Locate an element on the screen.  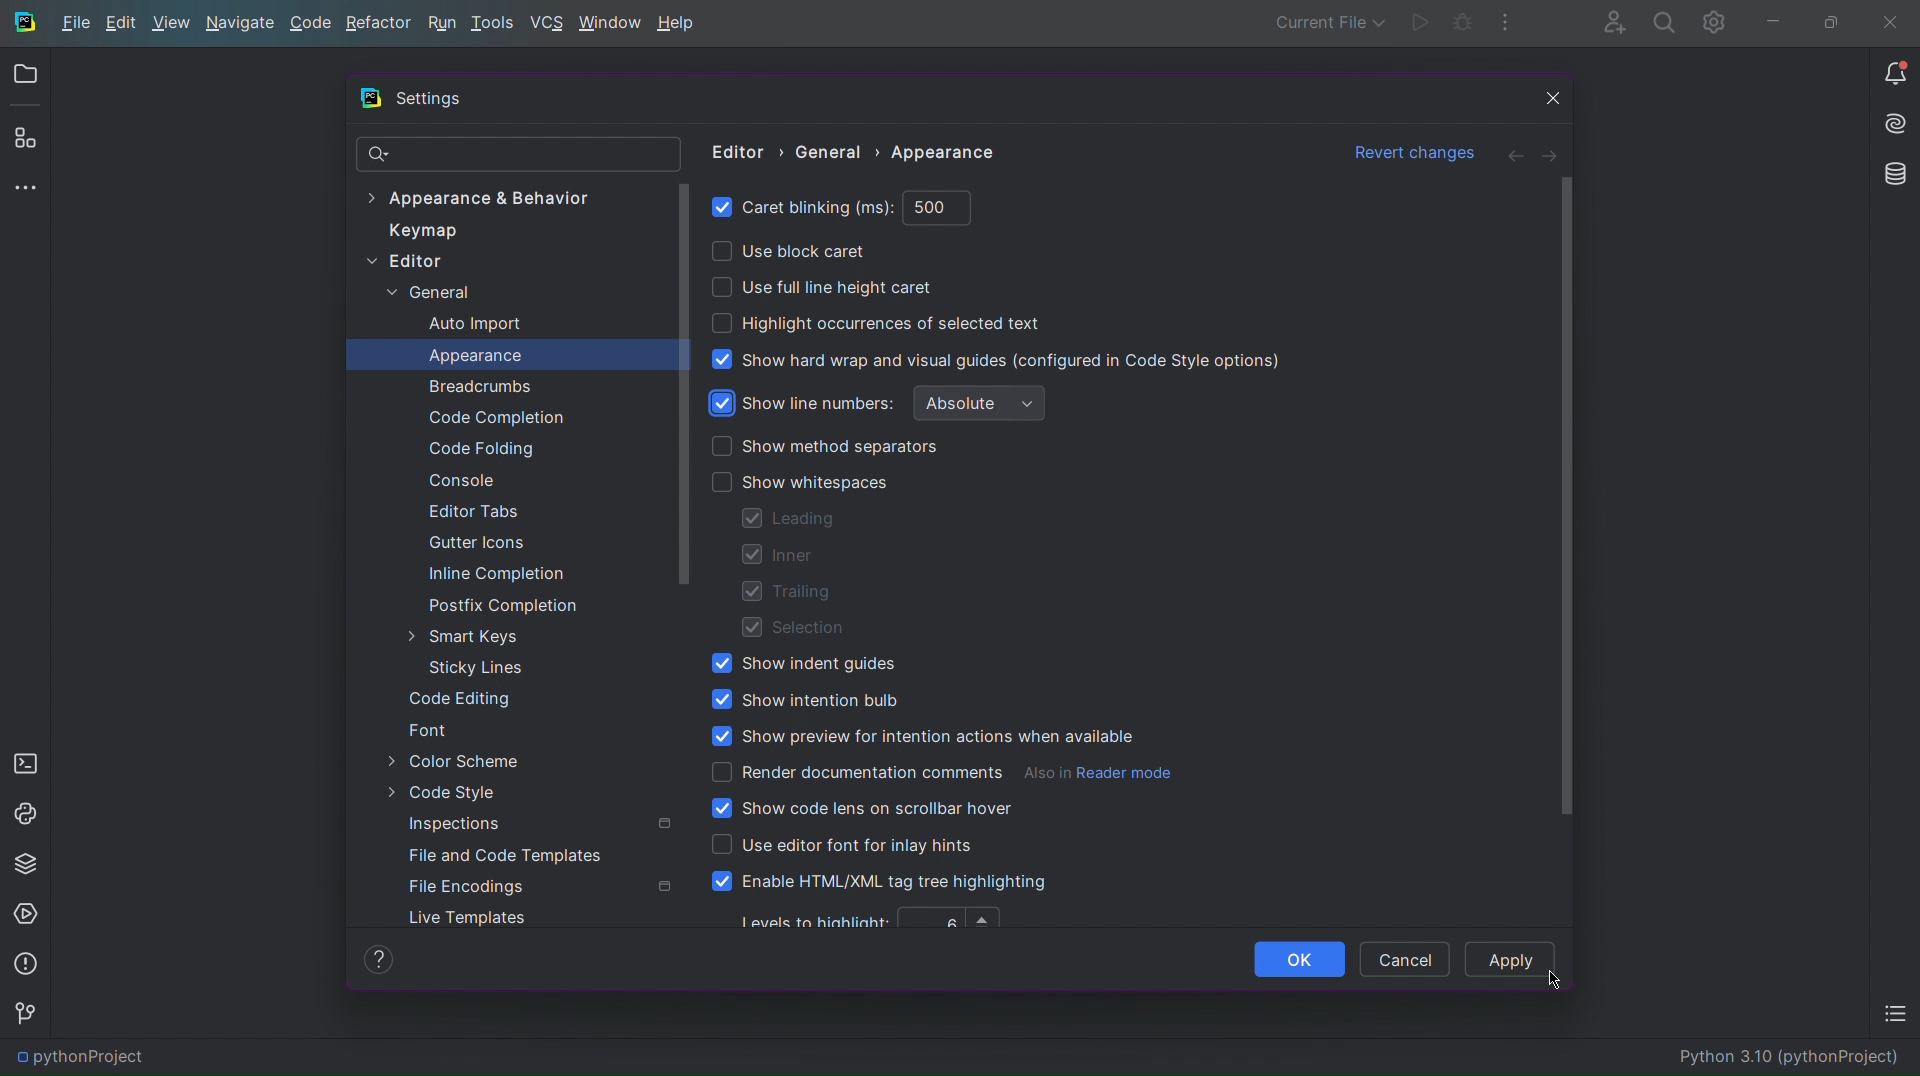
Debug is located at coordinates (1460, 25).